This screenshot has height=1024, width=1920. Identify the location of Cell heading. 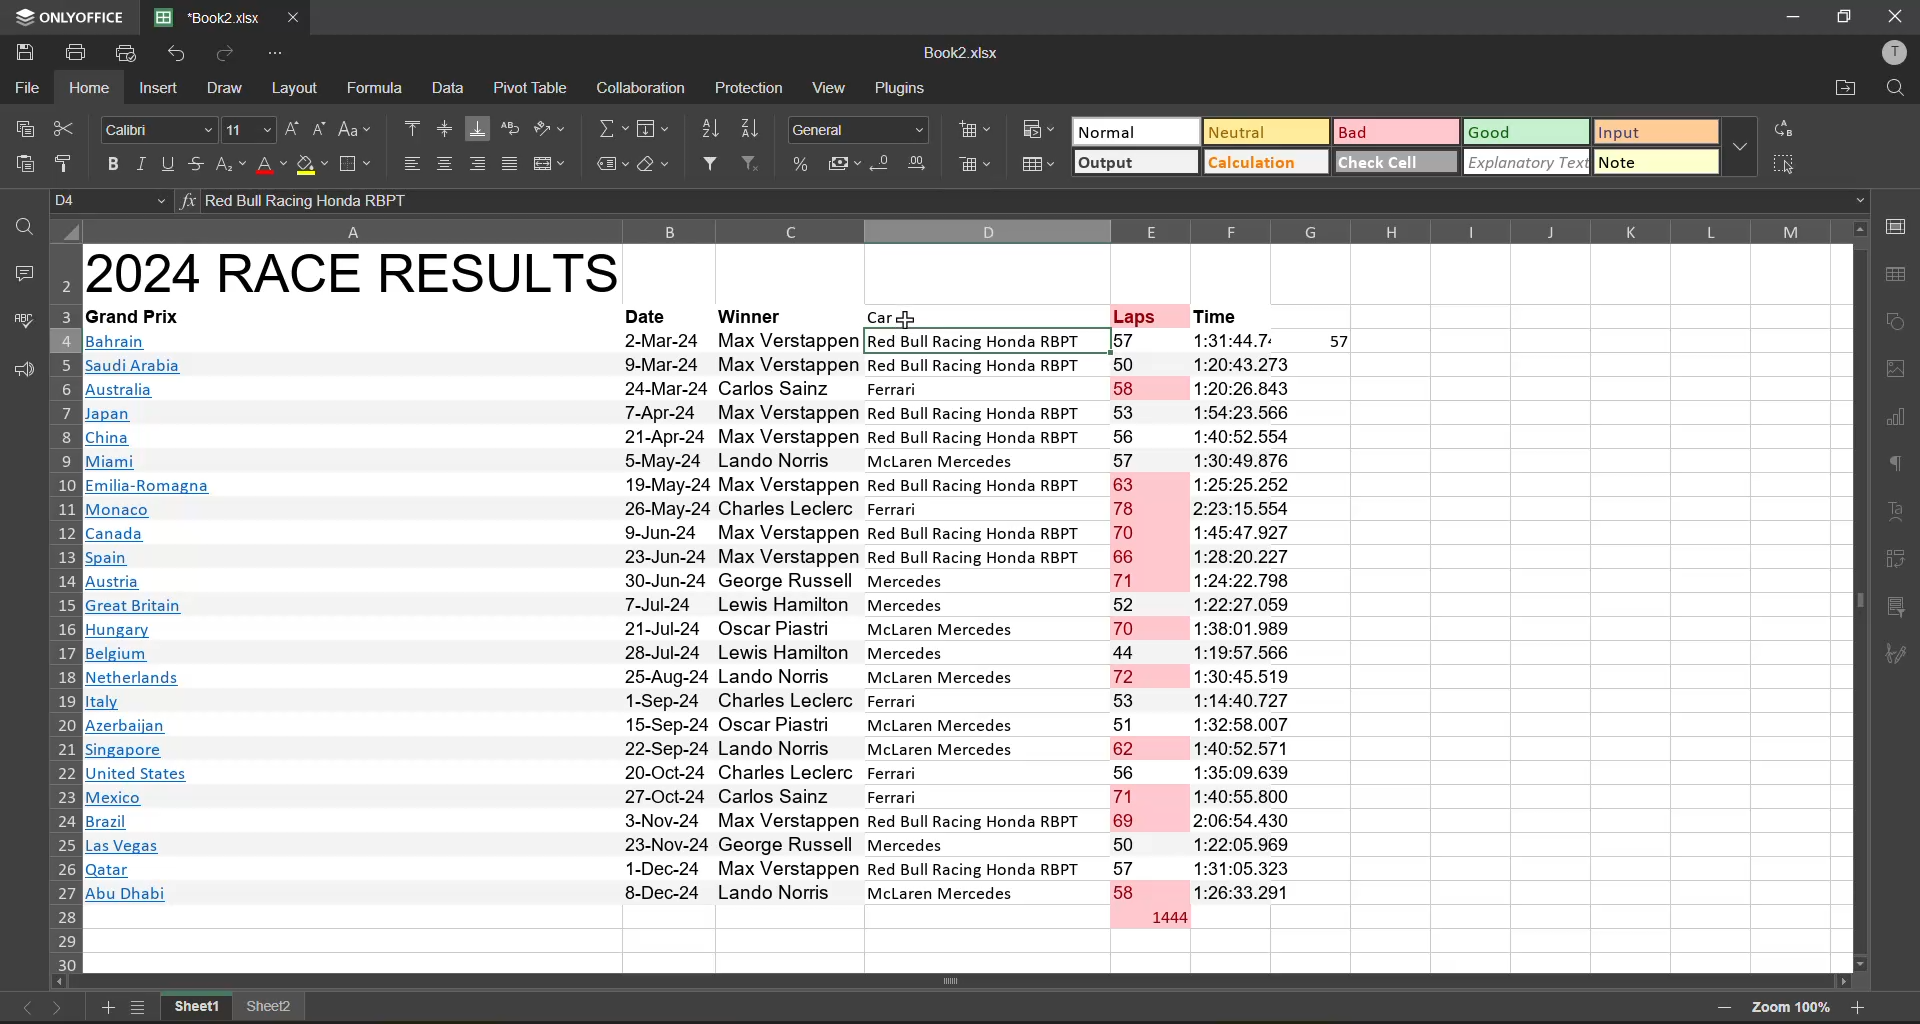
(682, 317).